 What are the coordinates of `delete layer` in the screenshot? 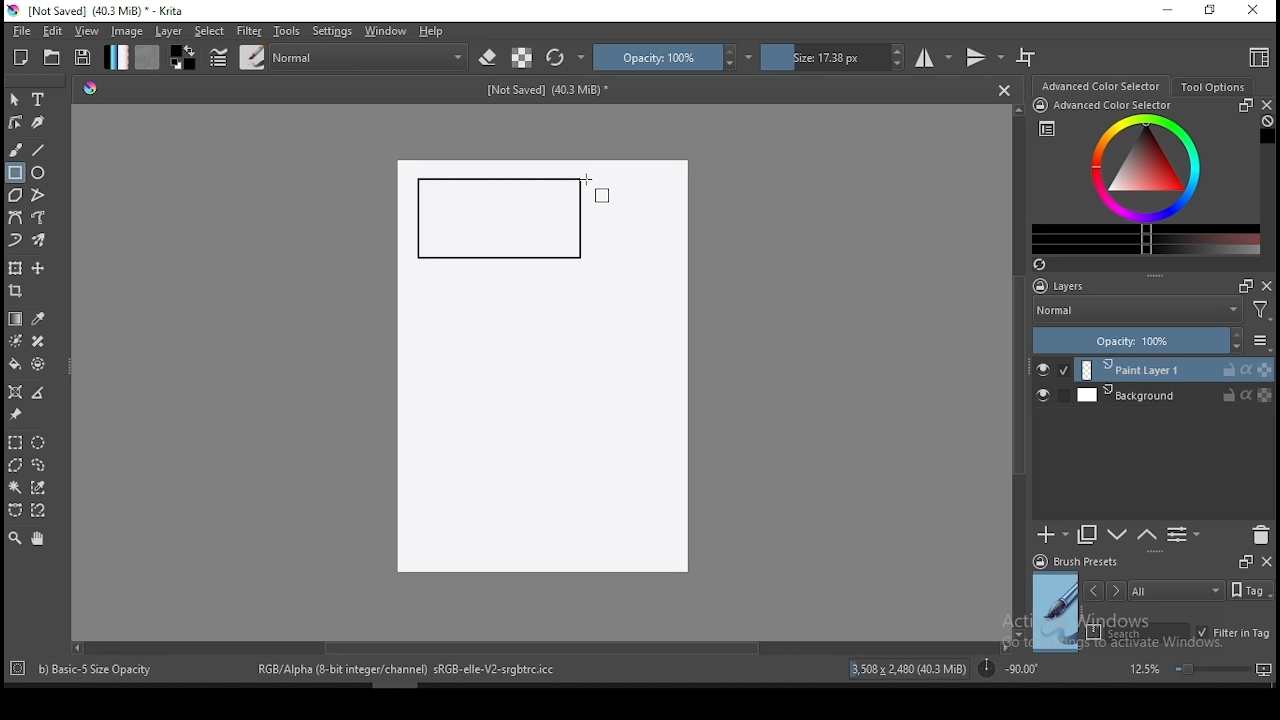 It's located at (1260, 536).